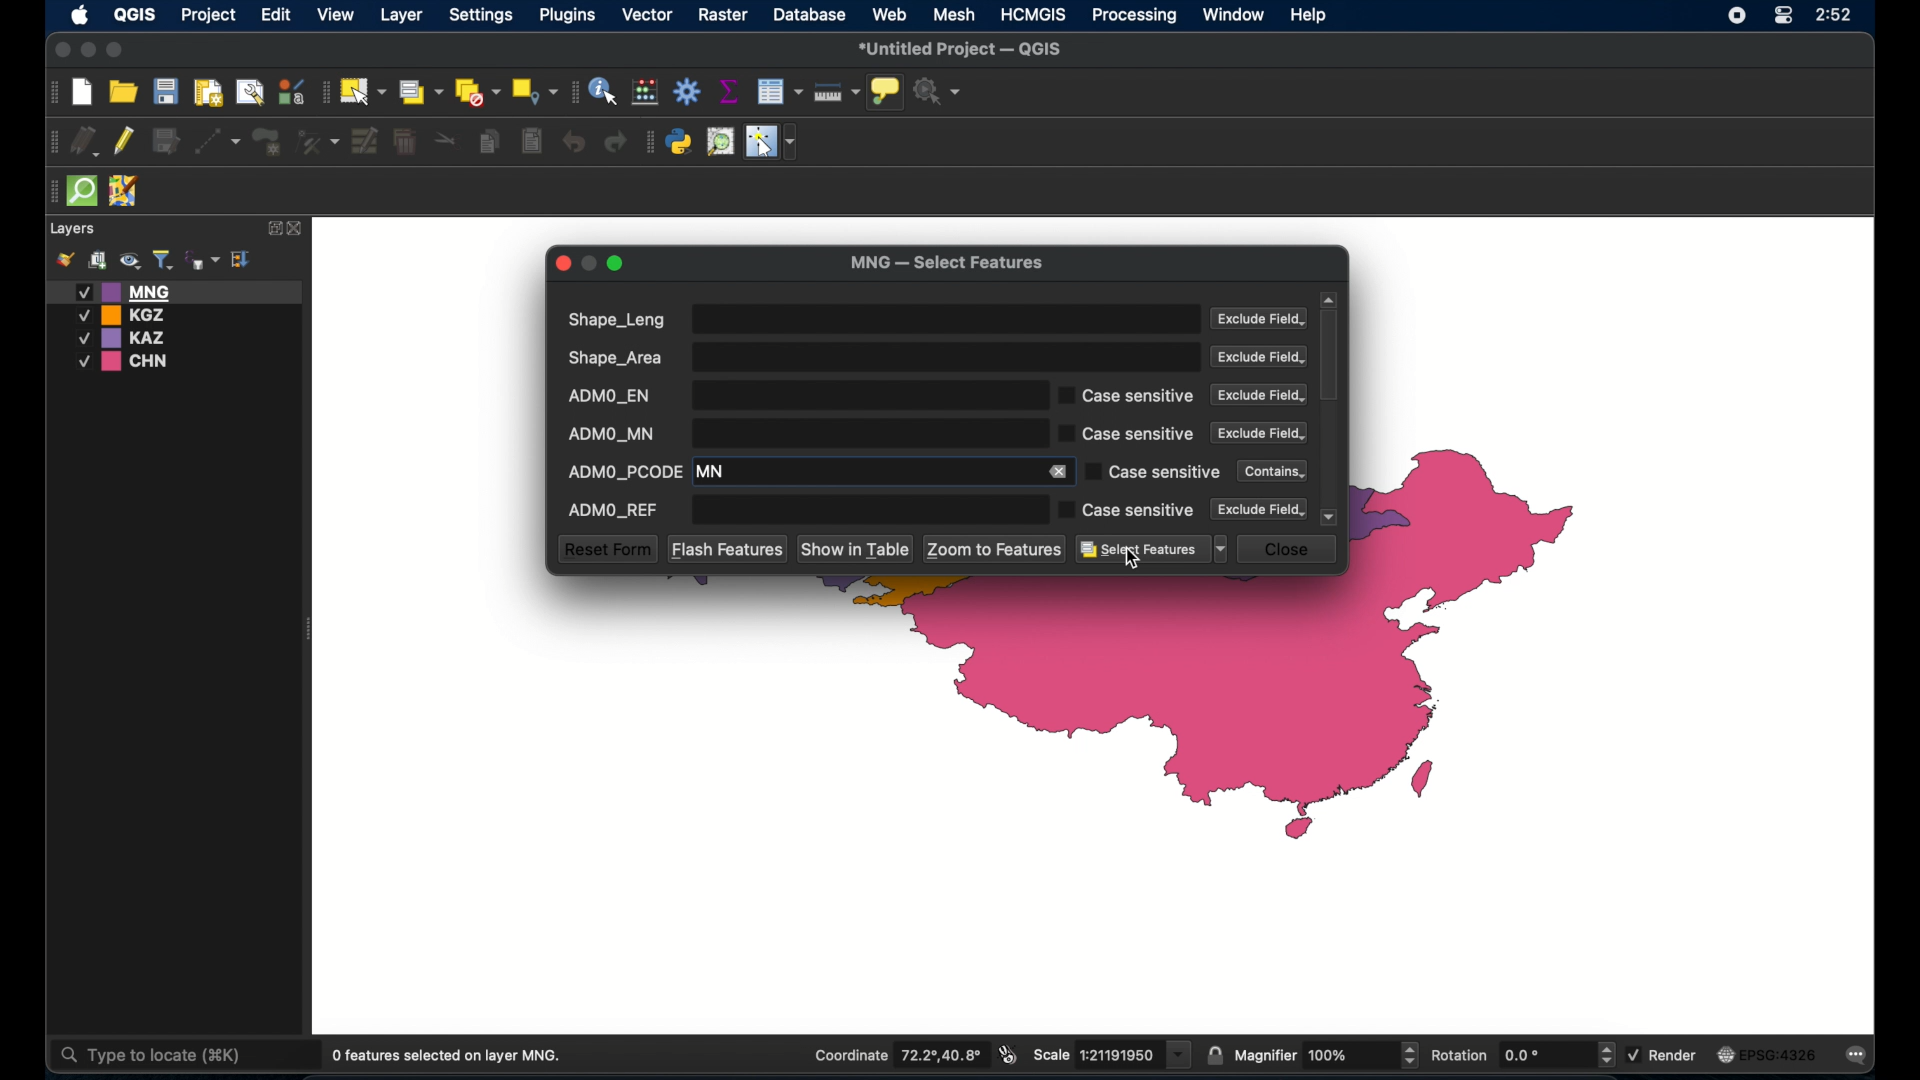 This screenshot has width=1920, height=1080. What do you see at coordinates (1061, 472) in the screenshot?
I see `remove` at bounding box center [1061, 472].